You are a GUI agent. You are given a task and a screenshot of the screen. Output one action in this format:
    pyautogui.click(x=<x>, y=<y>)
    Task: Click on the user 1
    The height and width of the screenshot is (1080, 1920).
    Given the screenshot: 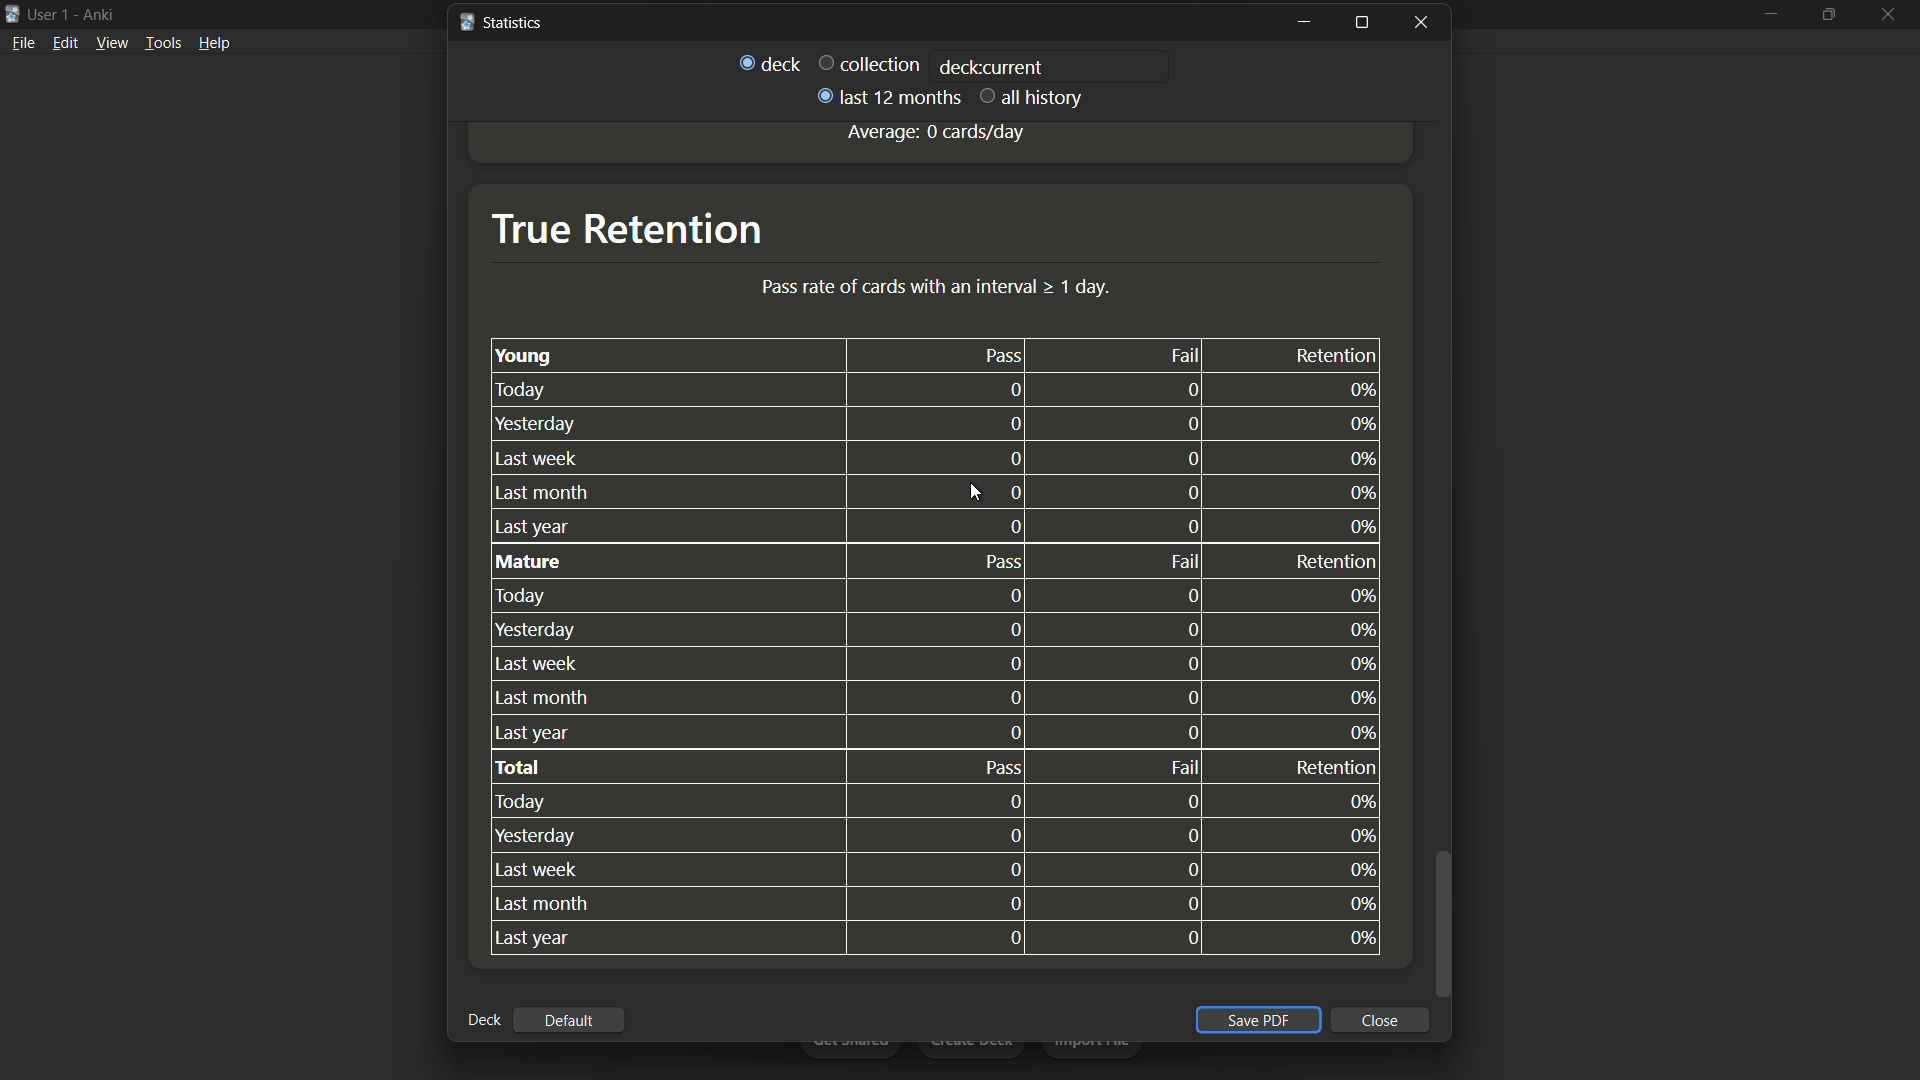 What is the action you would take?
    pyautogui.click(x=49, y=14)
    